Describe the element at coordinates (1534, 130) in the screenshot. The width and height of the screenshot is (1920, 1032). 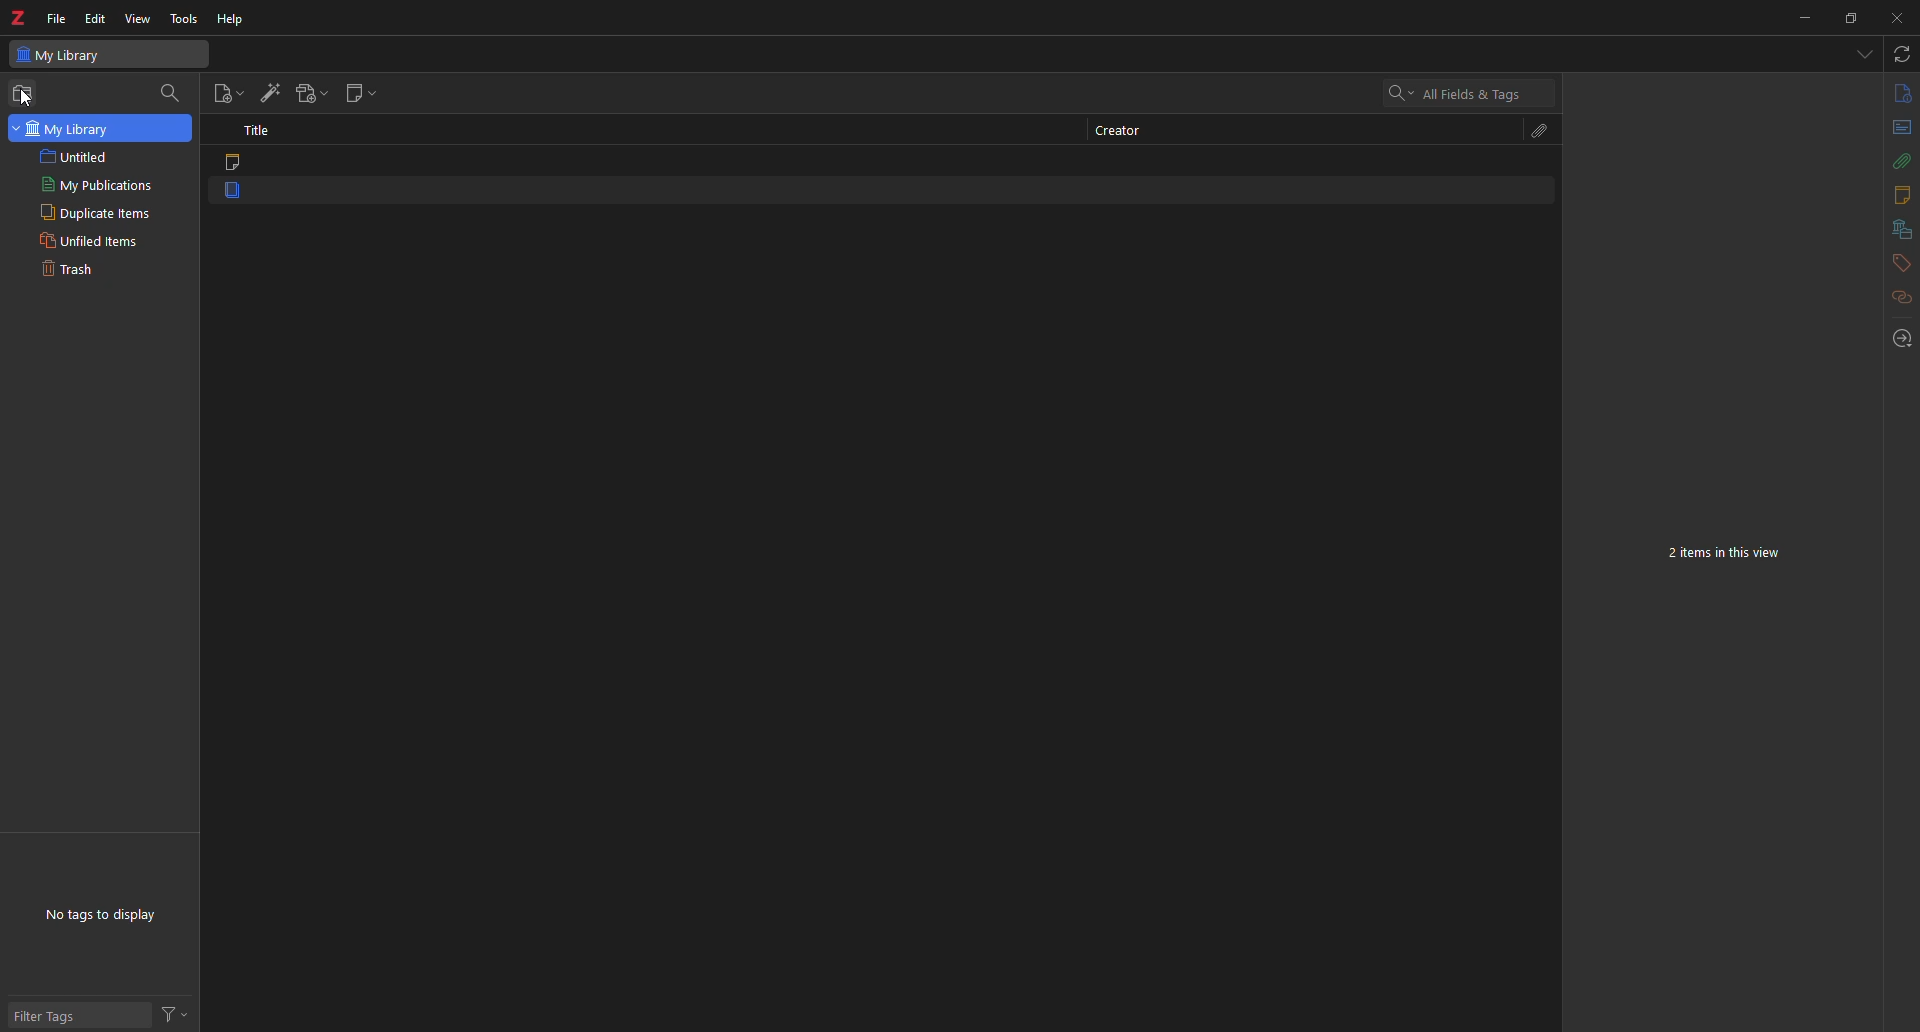
I see `attach` at that location.